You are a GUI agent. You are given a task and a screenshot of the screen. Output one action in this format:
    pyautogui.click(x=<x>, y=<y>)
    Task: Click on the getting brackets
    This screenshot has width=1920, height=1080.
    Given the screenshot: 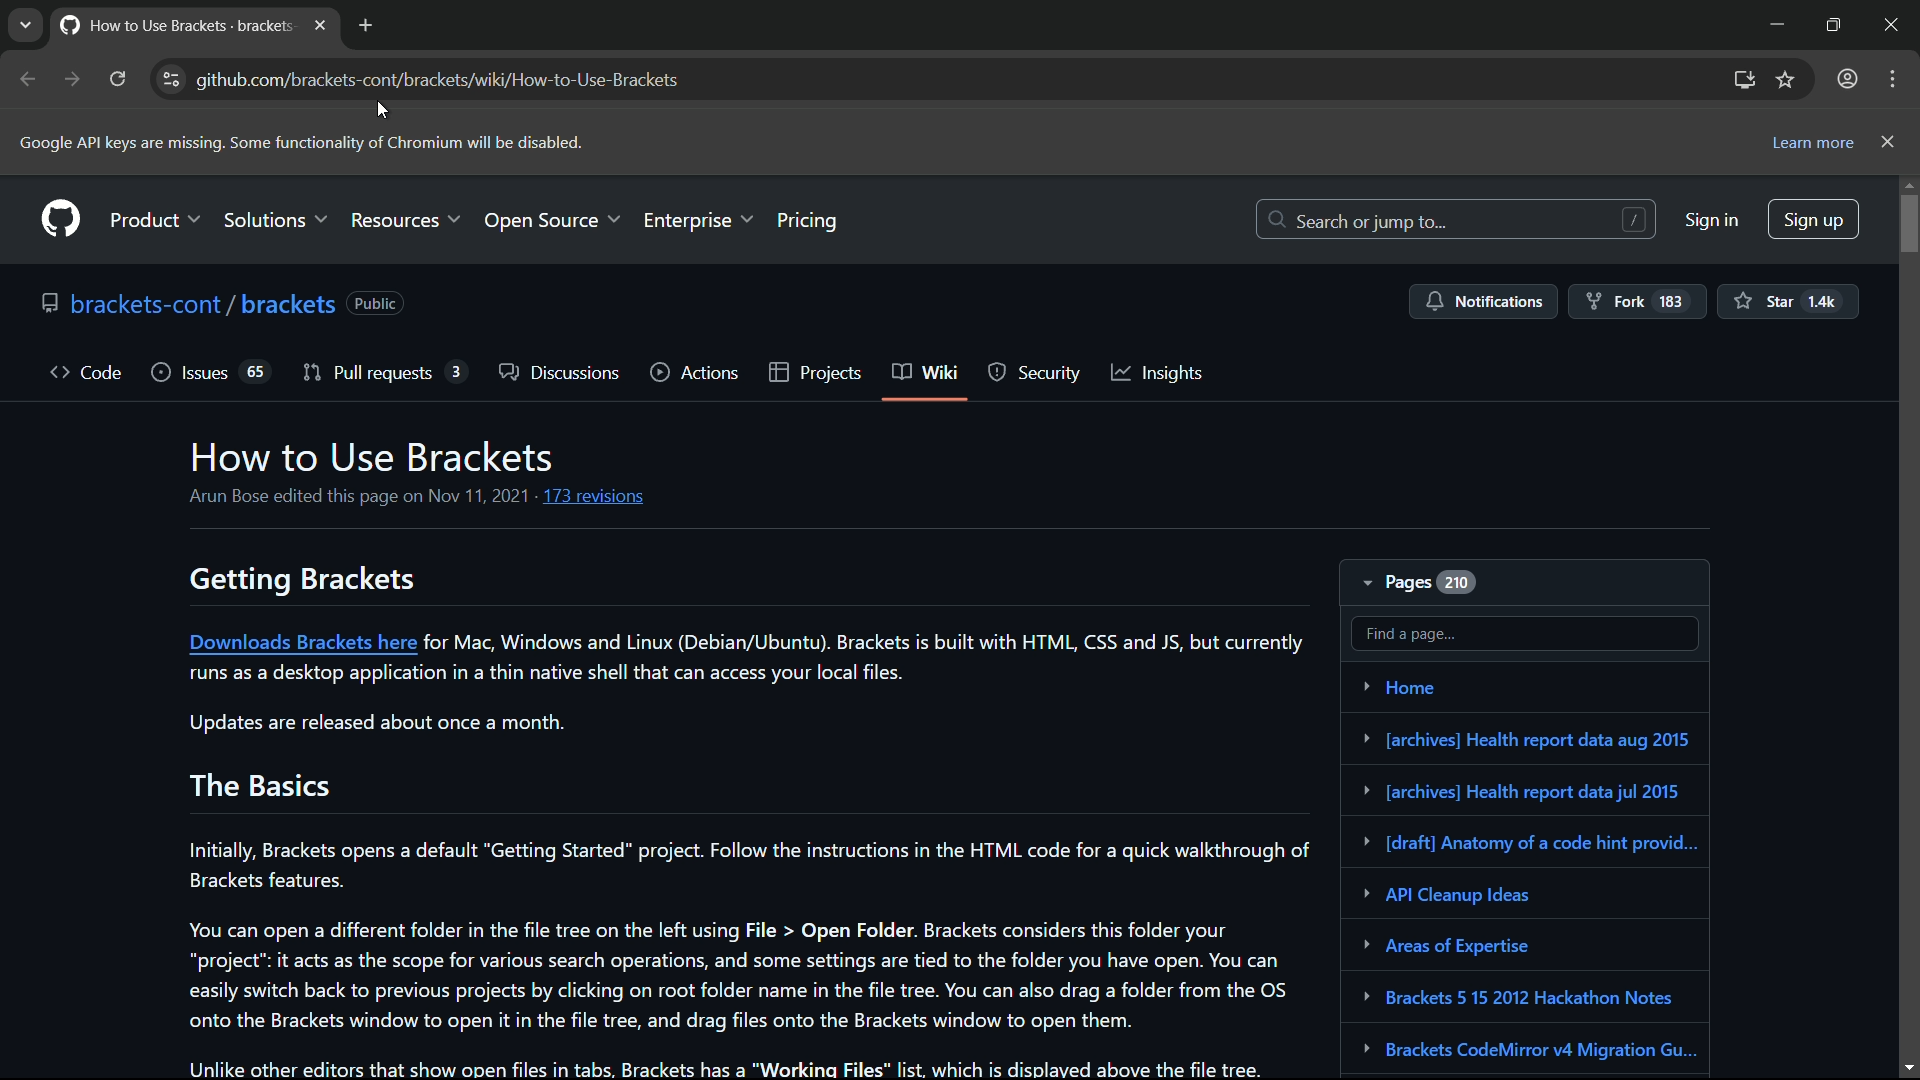 What is the action you would take?
    pyautogui.click(x=302, y=580)
    